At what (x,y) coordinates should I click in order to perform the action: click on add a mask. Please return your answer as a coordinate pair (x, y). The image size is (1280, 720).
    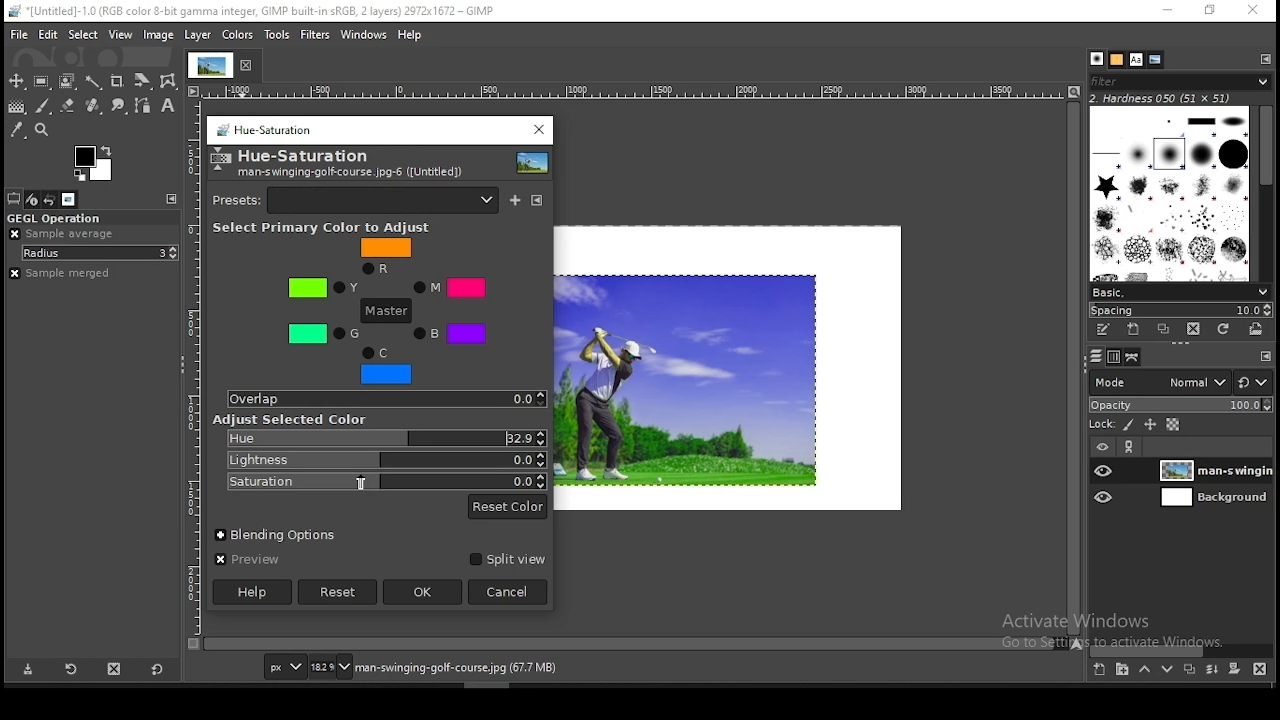
    Looking at the image, I should click on (1236, 669).